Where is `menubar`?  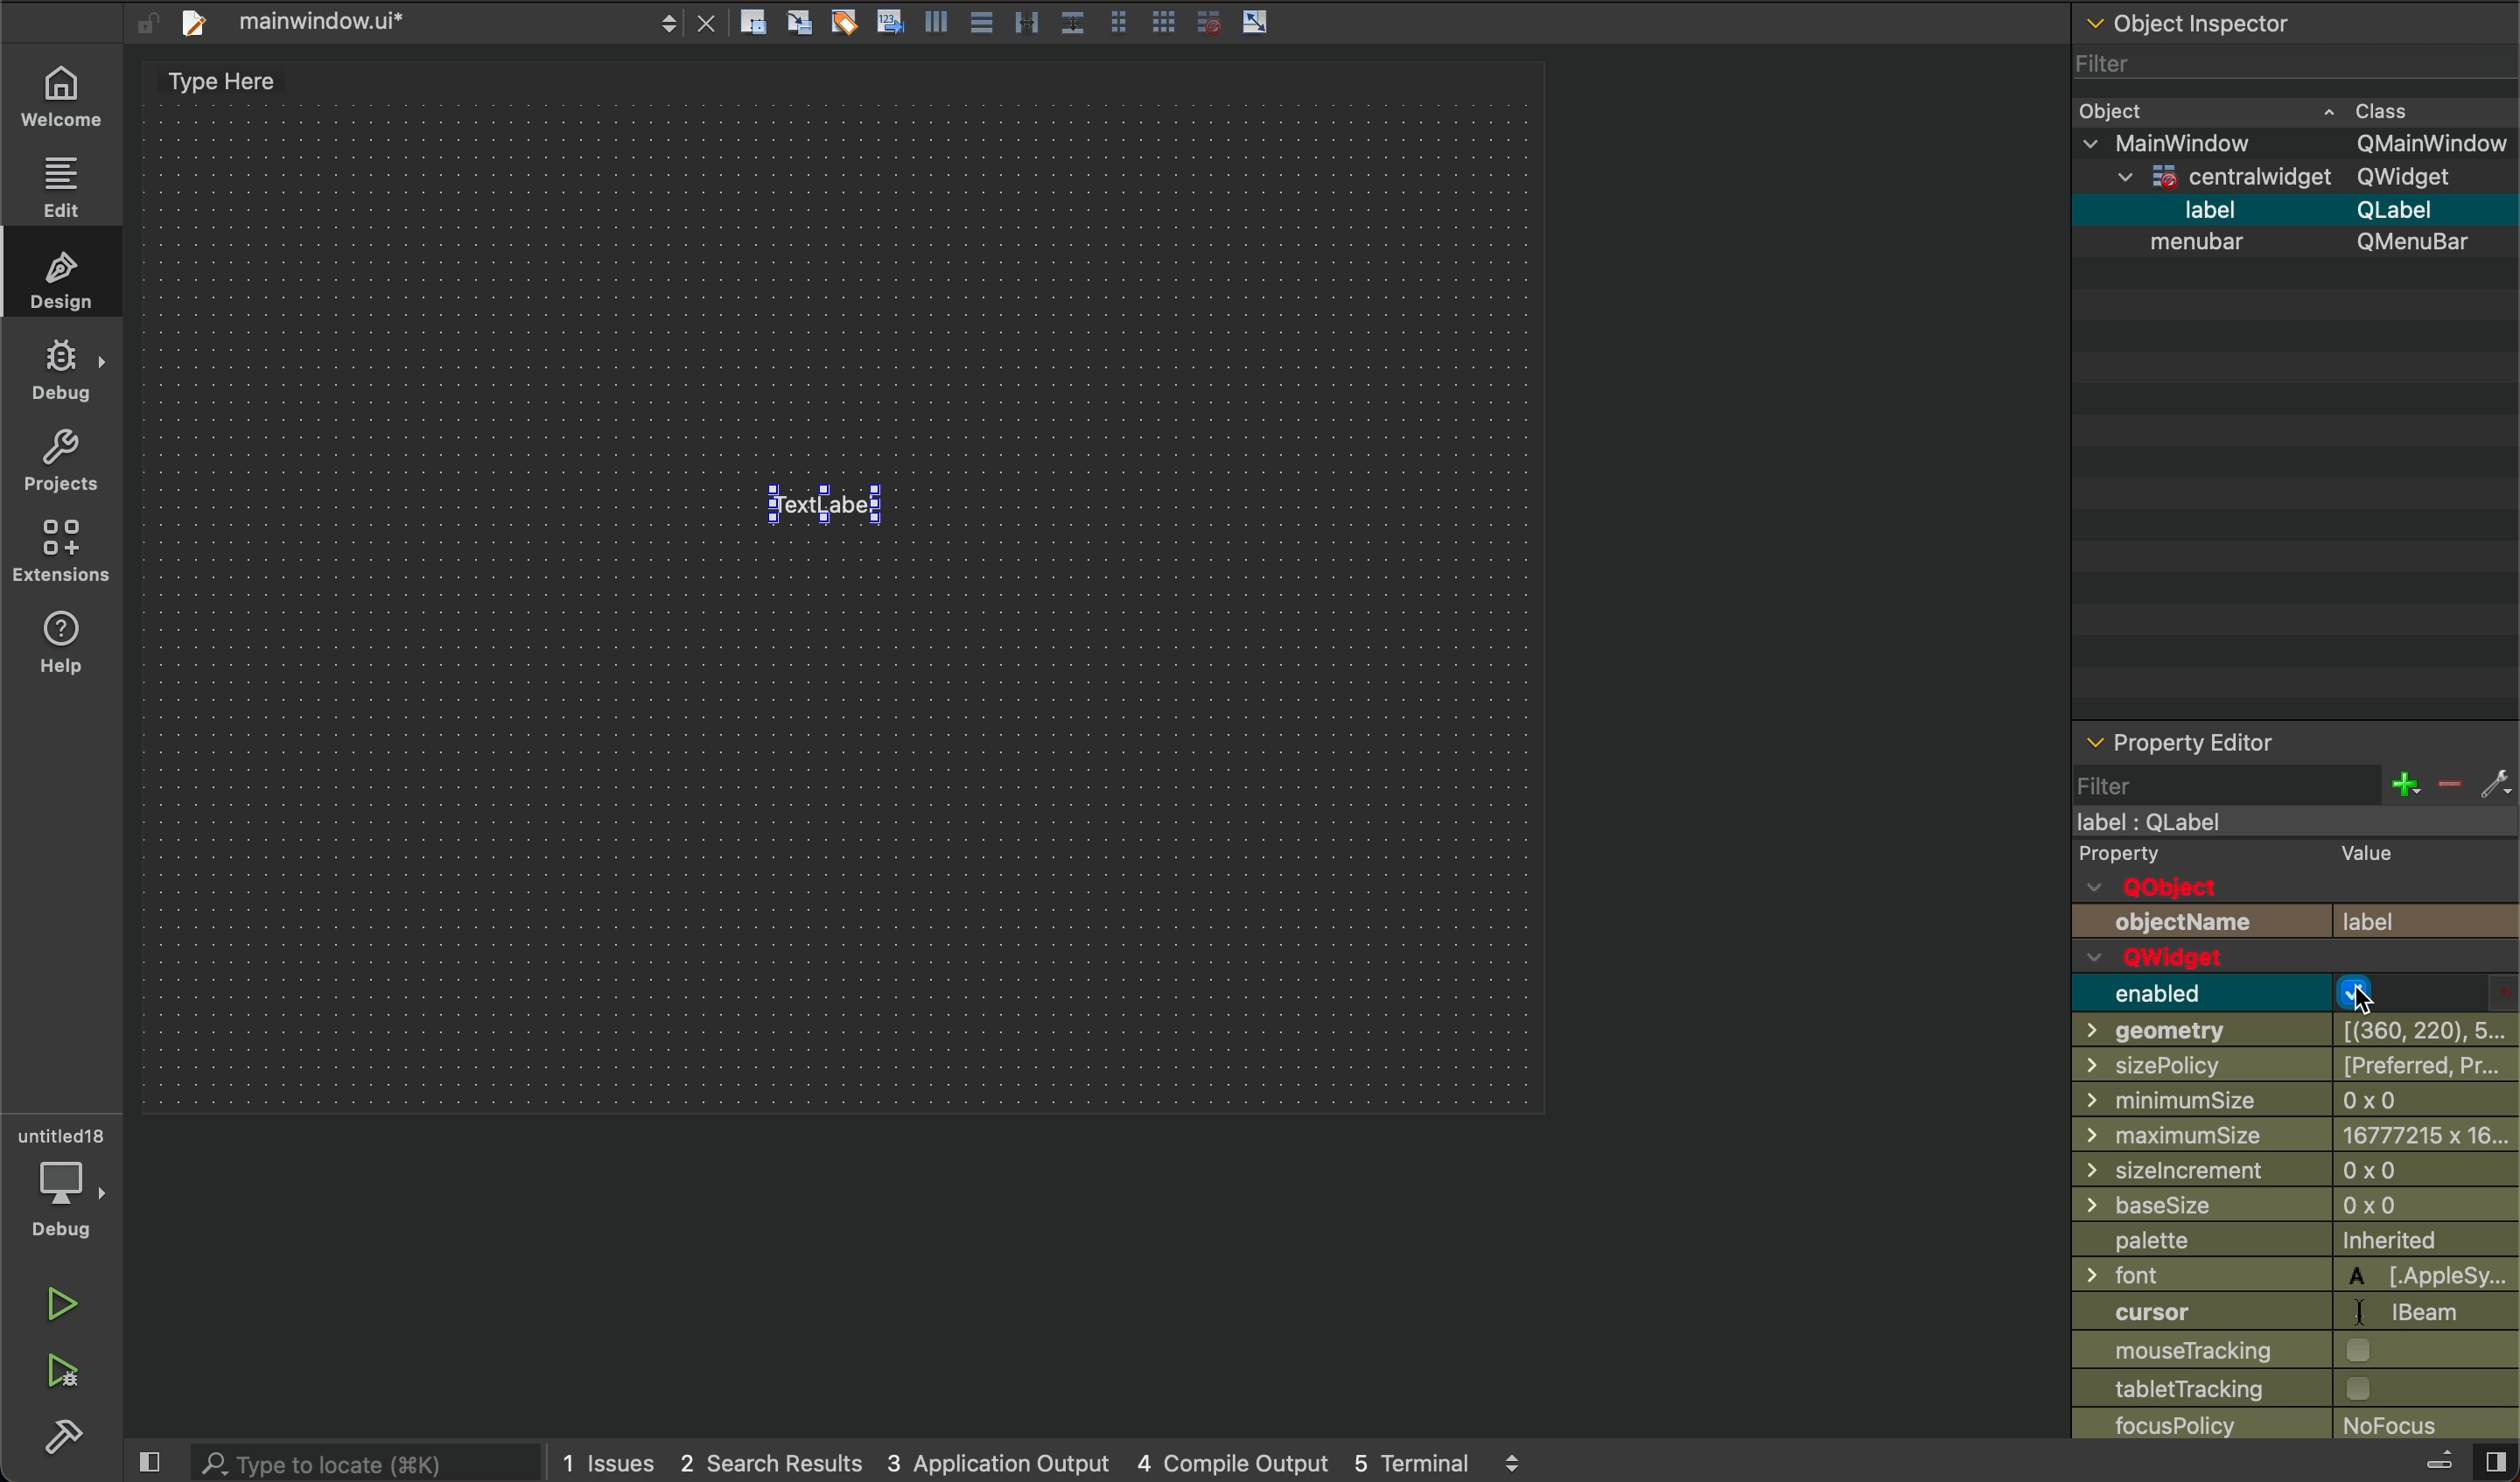
menubar is located at coordinates (2194, 243).